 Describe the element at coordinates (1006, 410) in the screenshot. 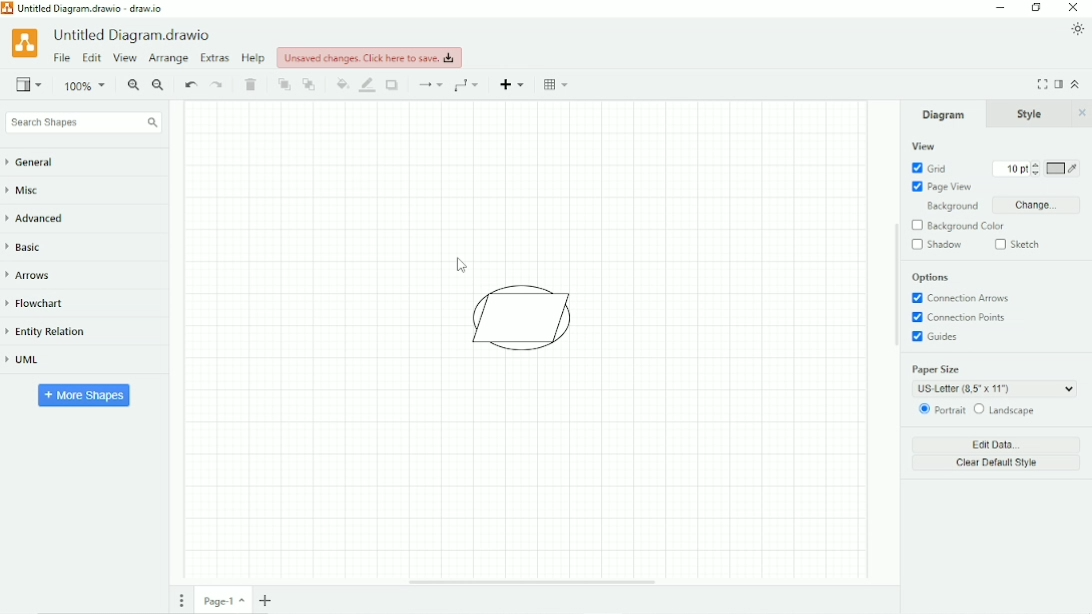

I see `Landscape` at that location.